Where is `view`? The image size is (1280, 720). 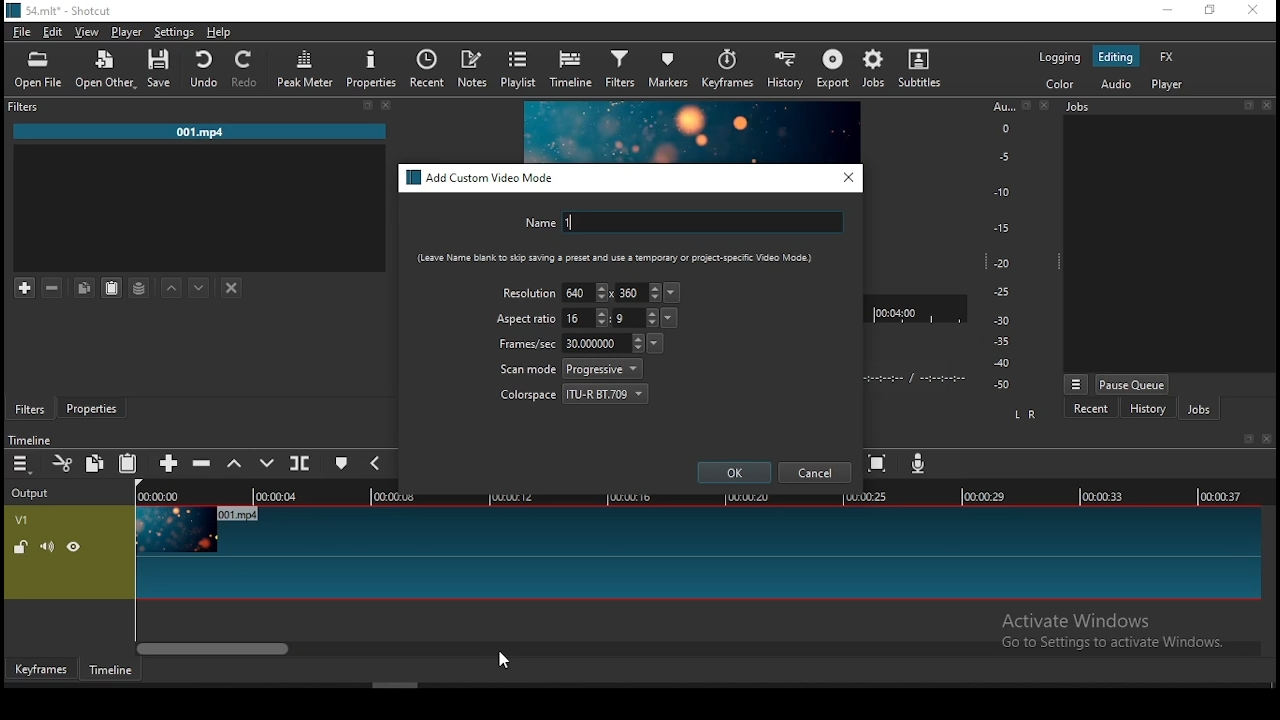 view is located at coordinates (89, 34).